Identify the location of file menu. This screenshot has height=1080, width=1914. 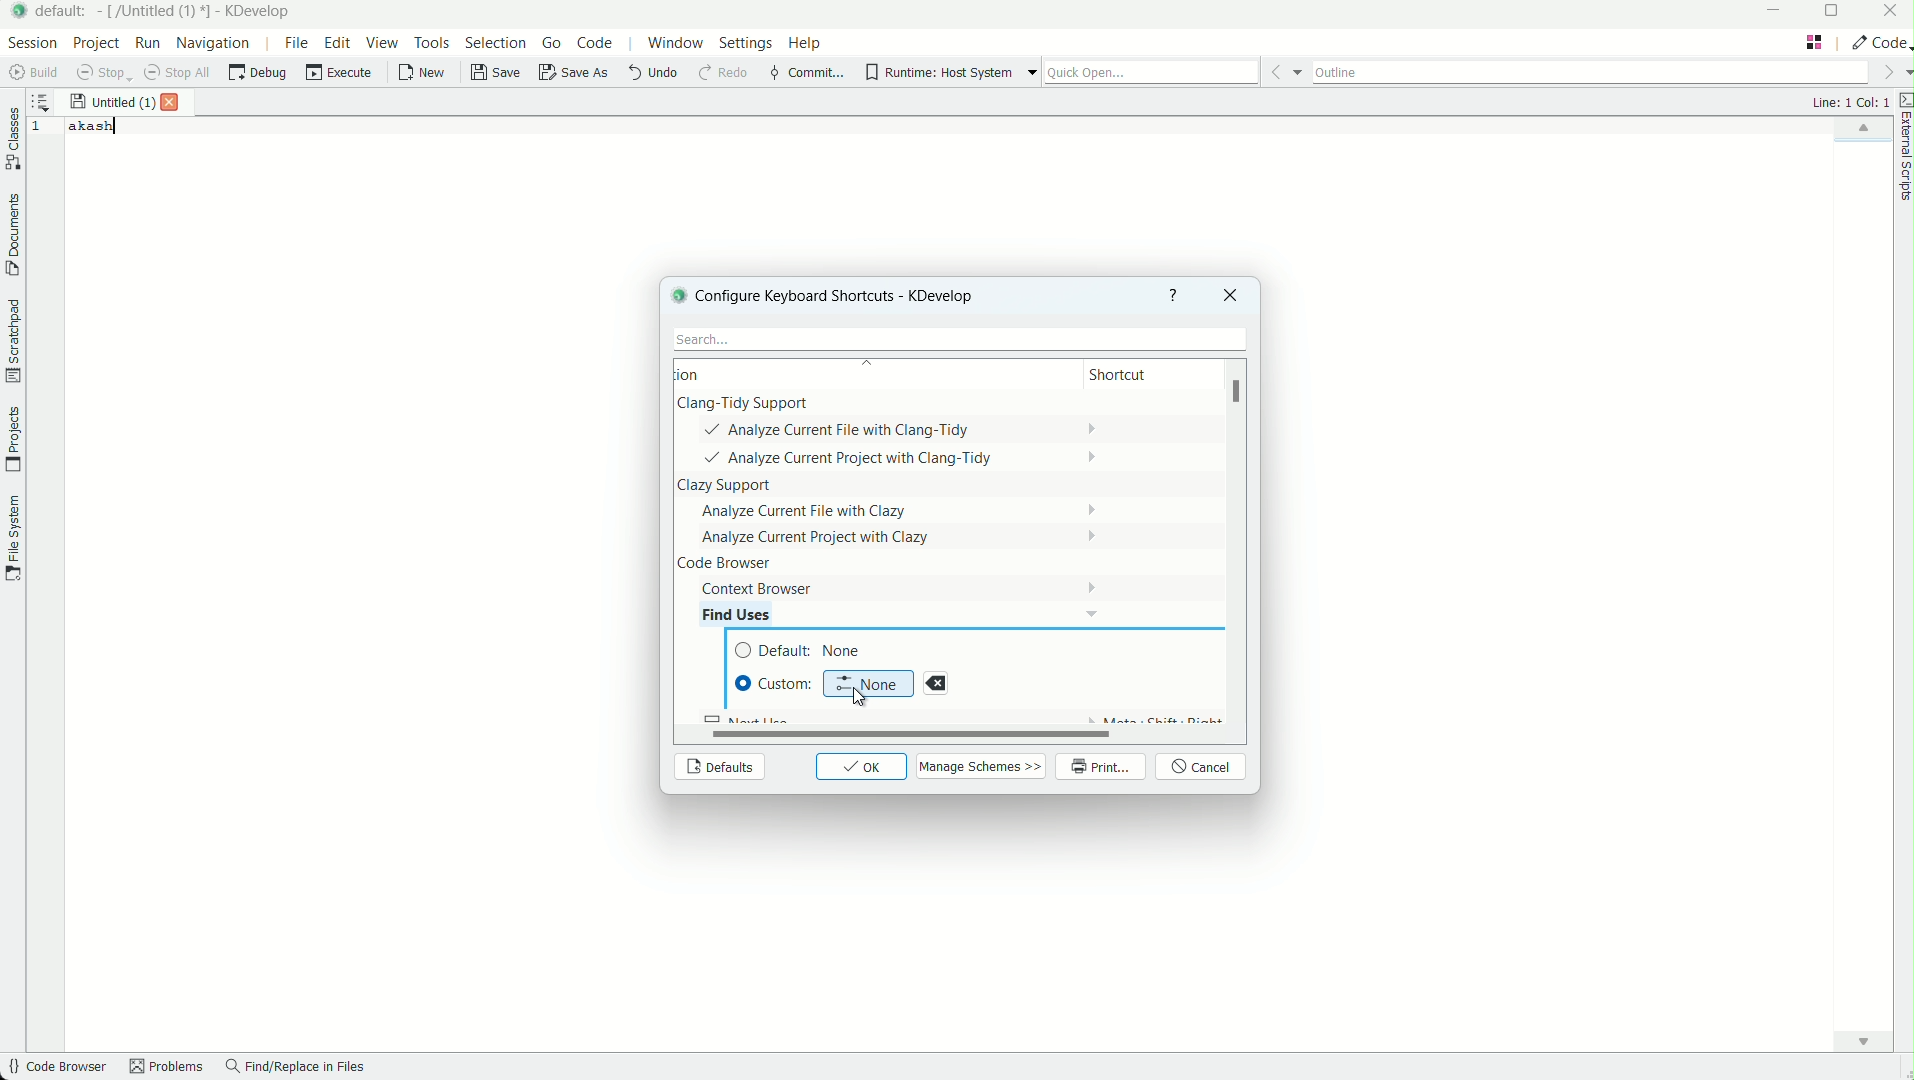
(295, 42).